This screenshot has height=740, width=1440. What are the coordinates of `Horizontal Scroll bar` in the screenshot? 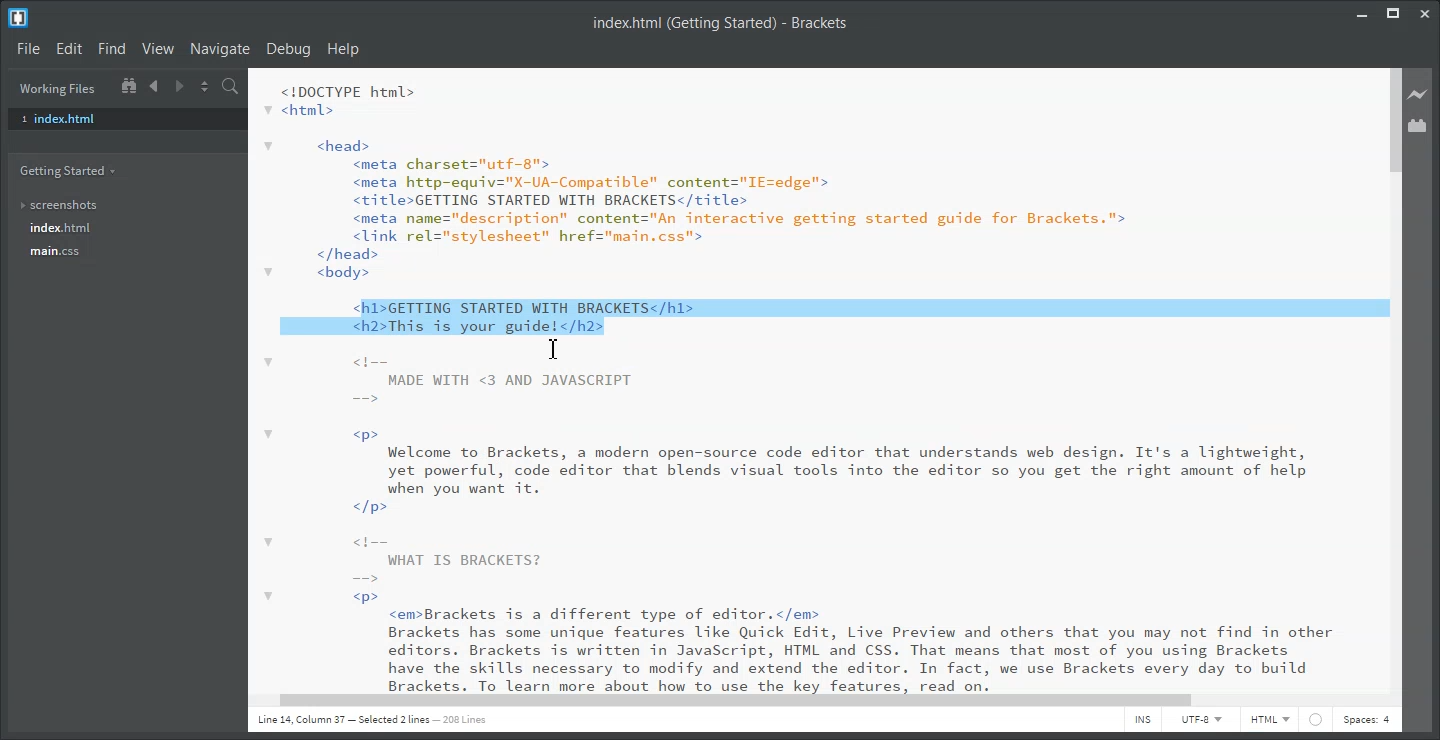 It's located at (813, 701).